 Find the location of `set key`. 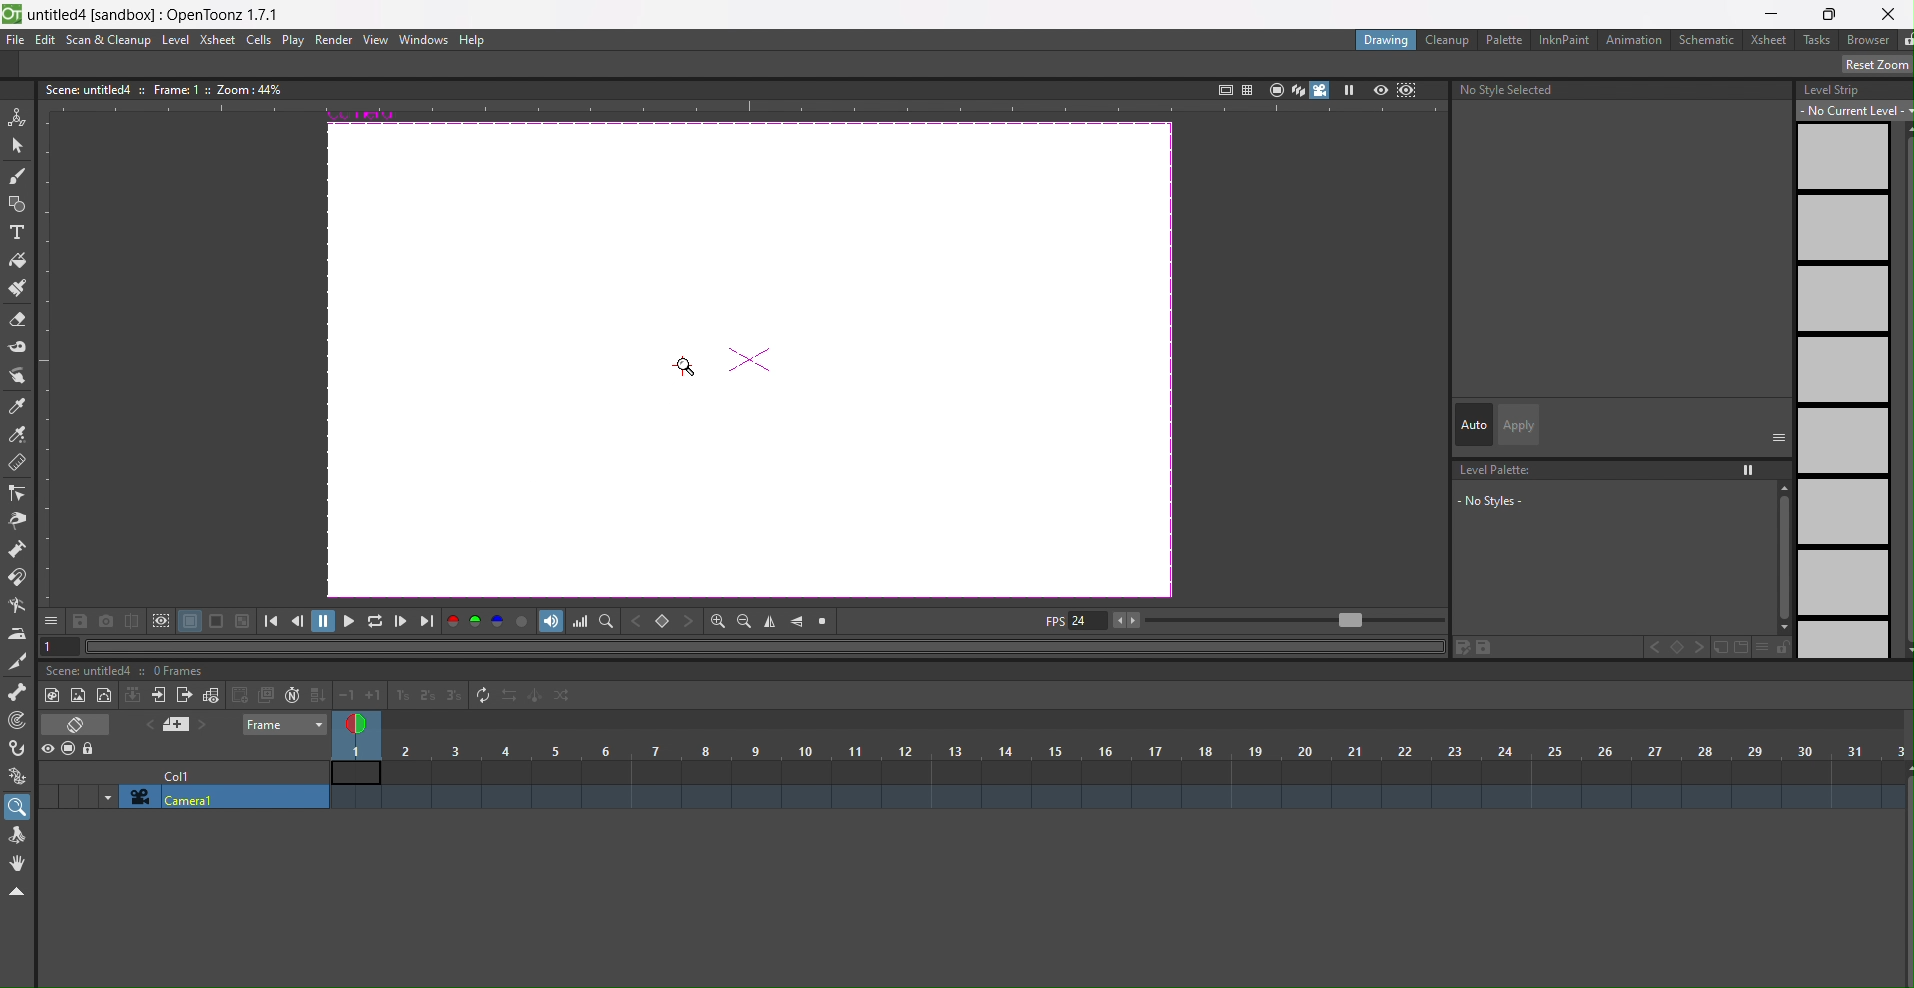

set key is located at coordinates (663, 620).